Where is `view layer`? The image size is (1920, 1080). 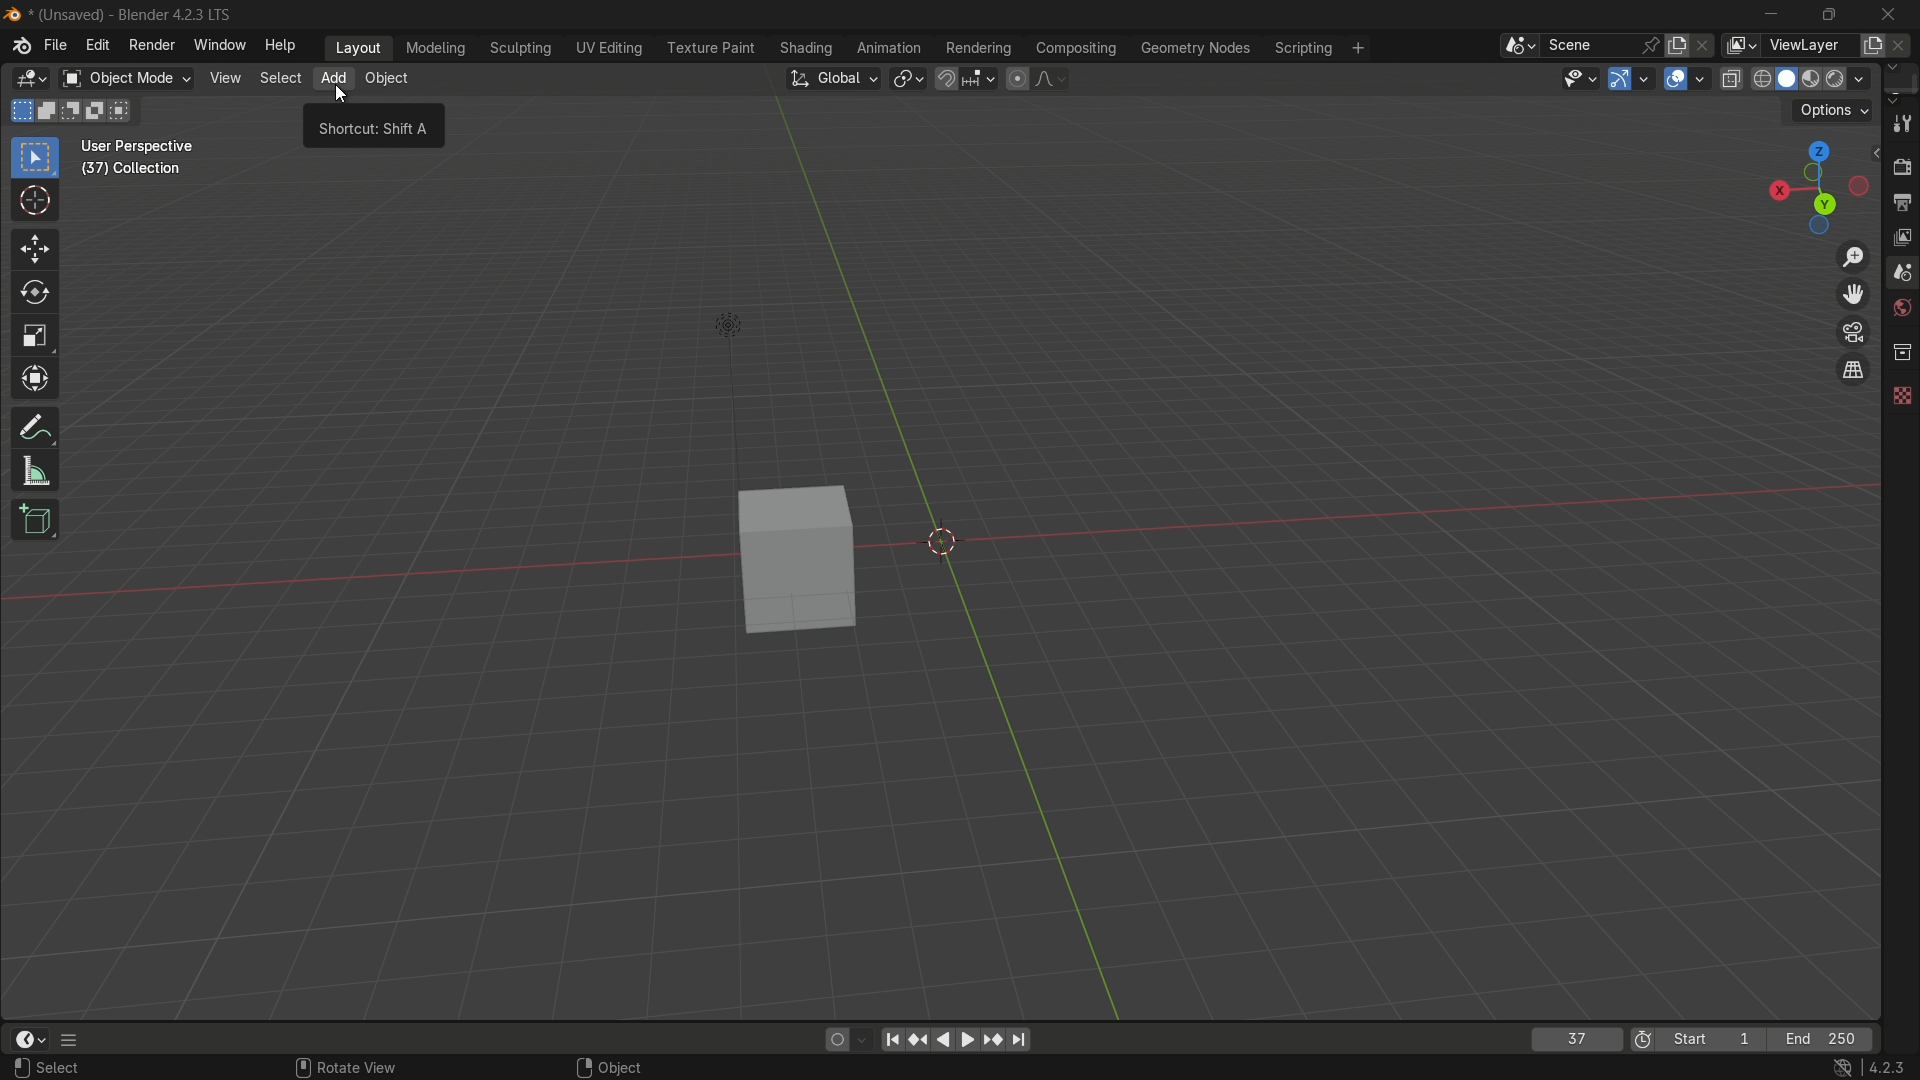 view layer is located at coordinates (1742, 46).